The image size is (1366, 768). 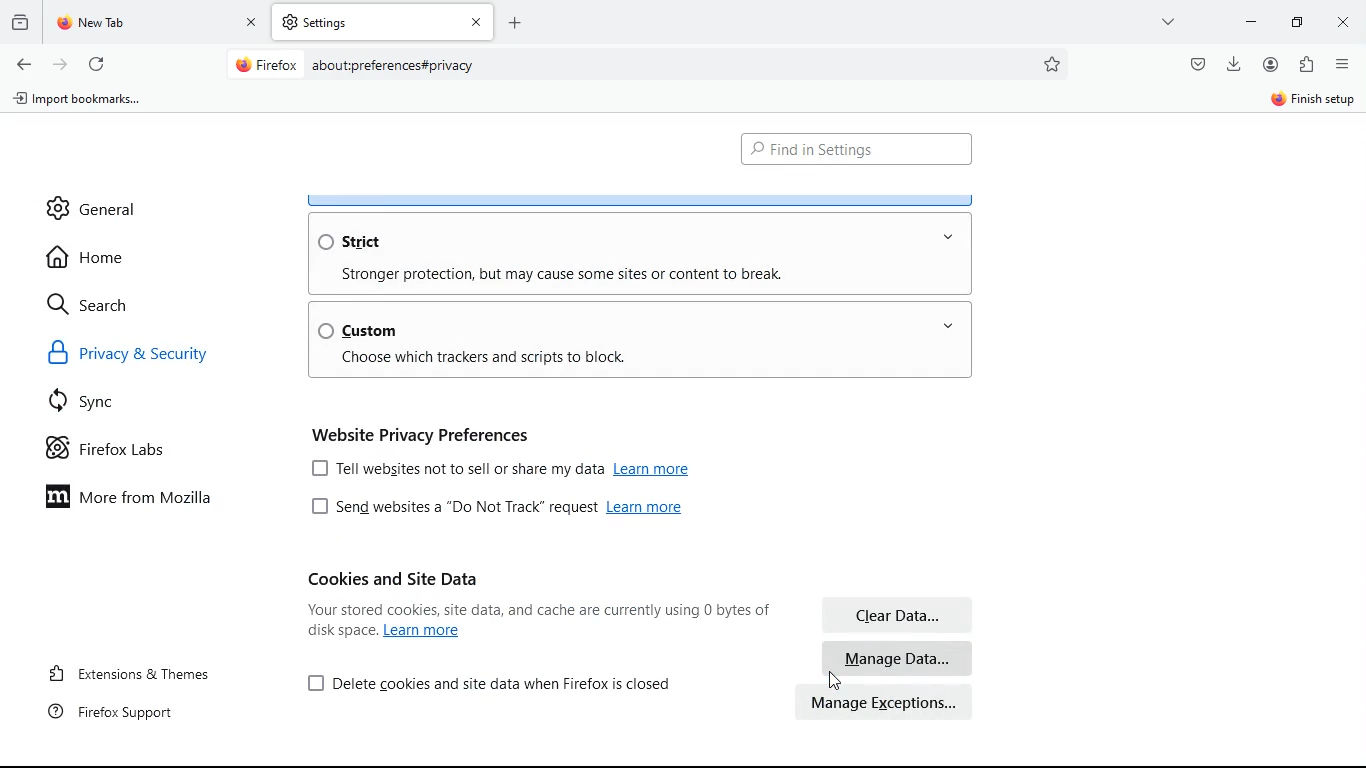 I want to click on clear data, so click(x=896, y=614).